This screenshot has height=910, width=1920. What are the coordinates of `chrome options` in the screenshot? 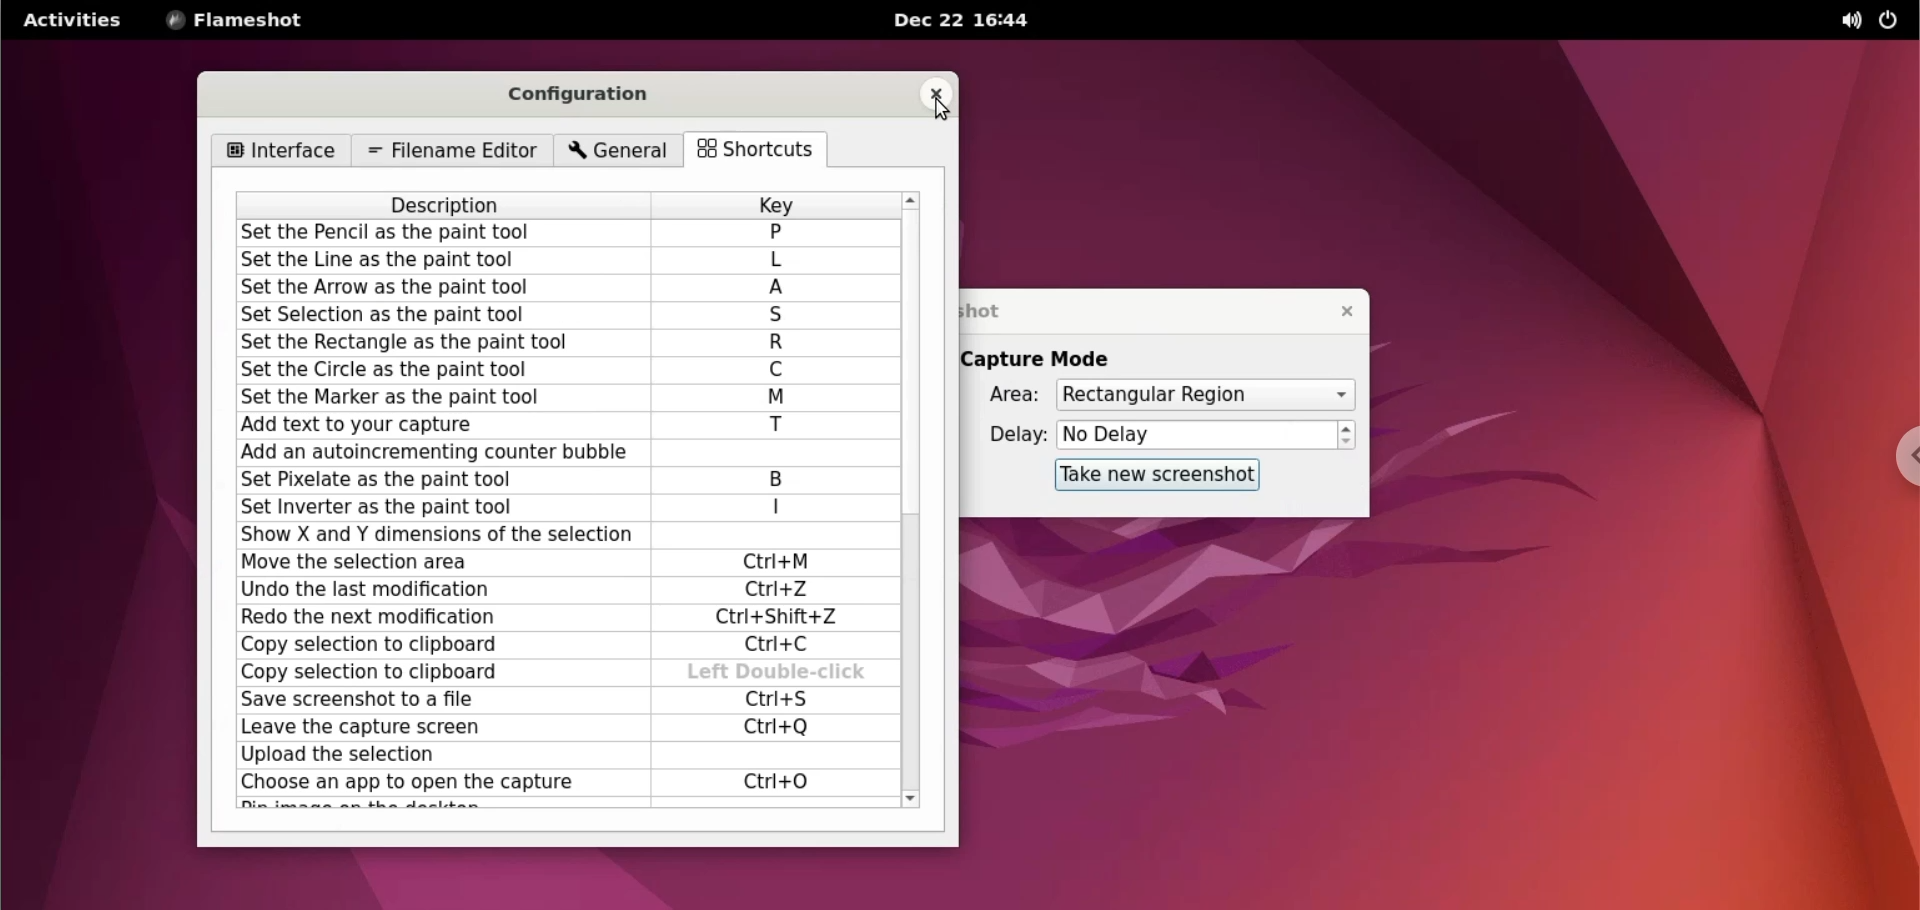 It's located at (1895, 456).